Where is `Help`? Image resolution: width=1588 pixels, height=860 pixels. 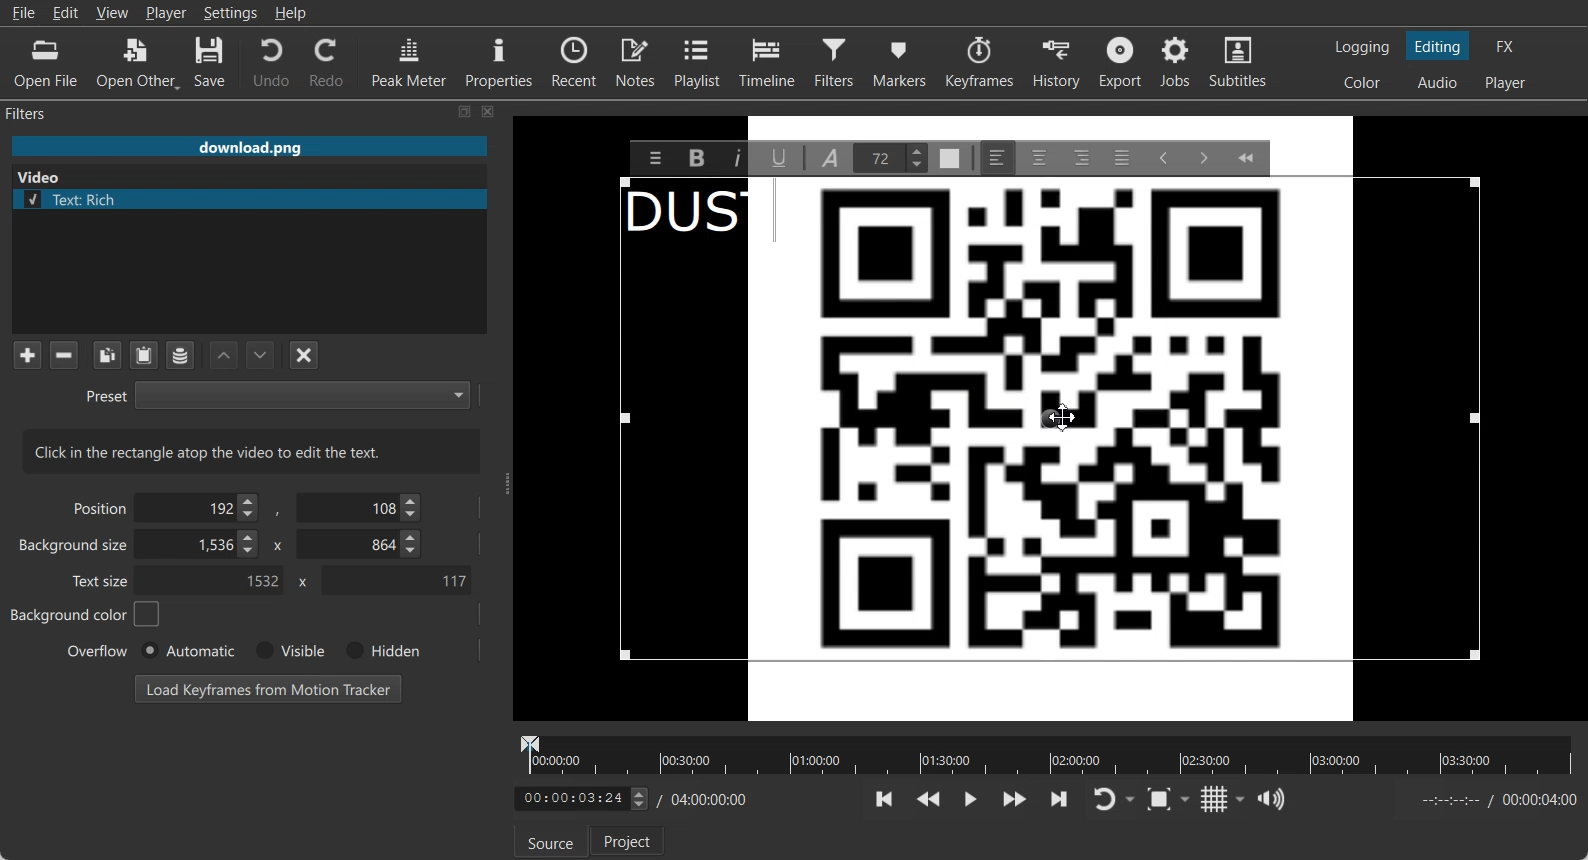 Help is located at coordinates (291, 13).